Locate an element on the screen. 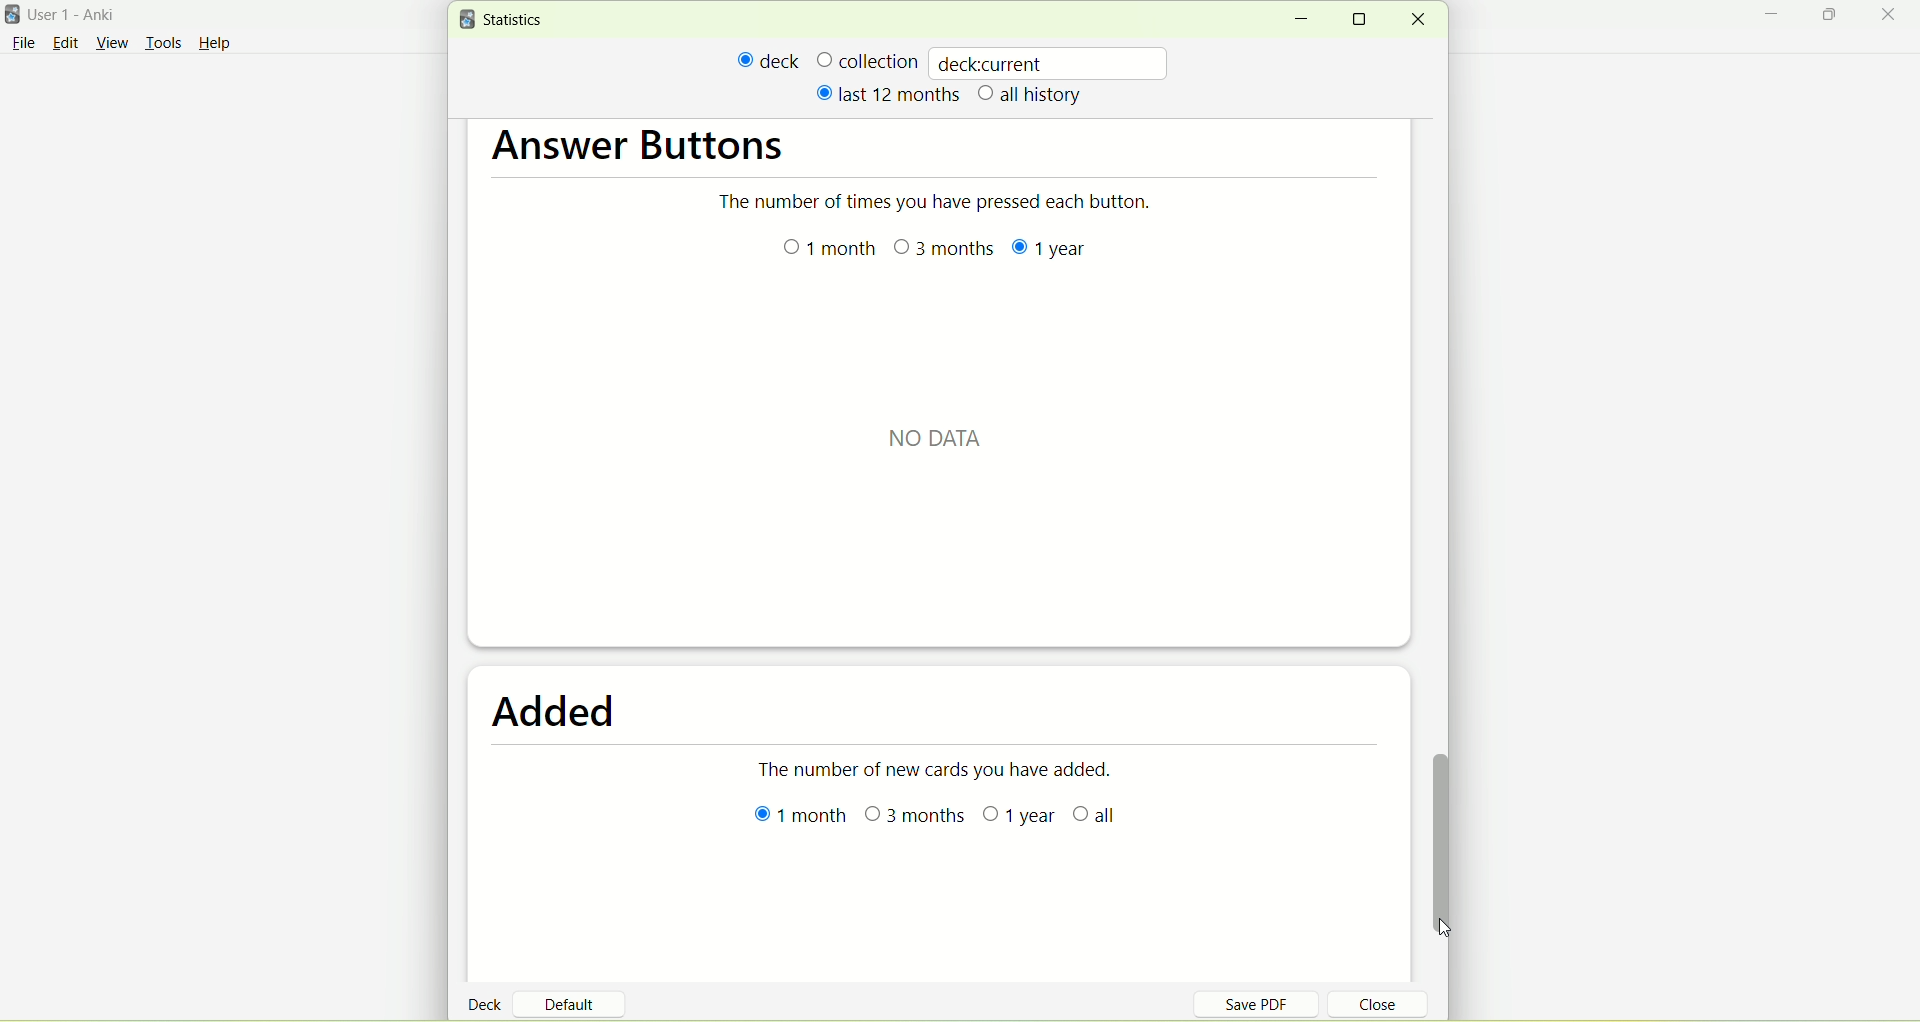 This screenshot has height=1022, width=1920. statistics is located at coordinates (506, 20).